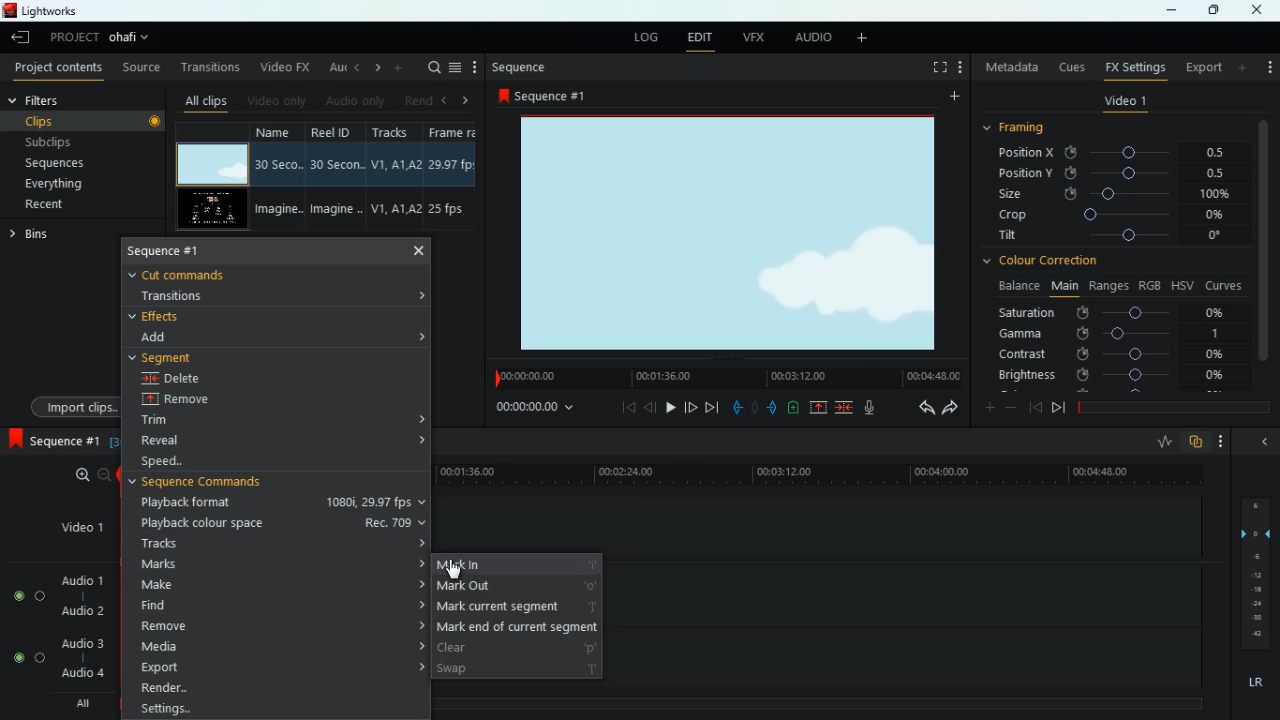  Describe the element at coordinates (692, 407) in the screenshot. I see `front` at that location.